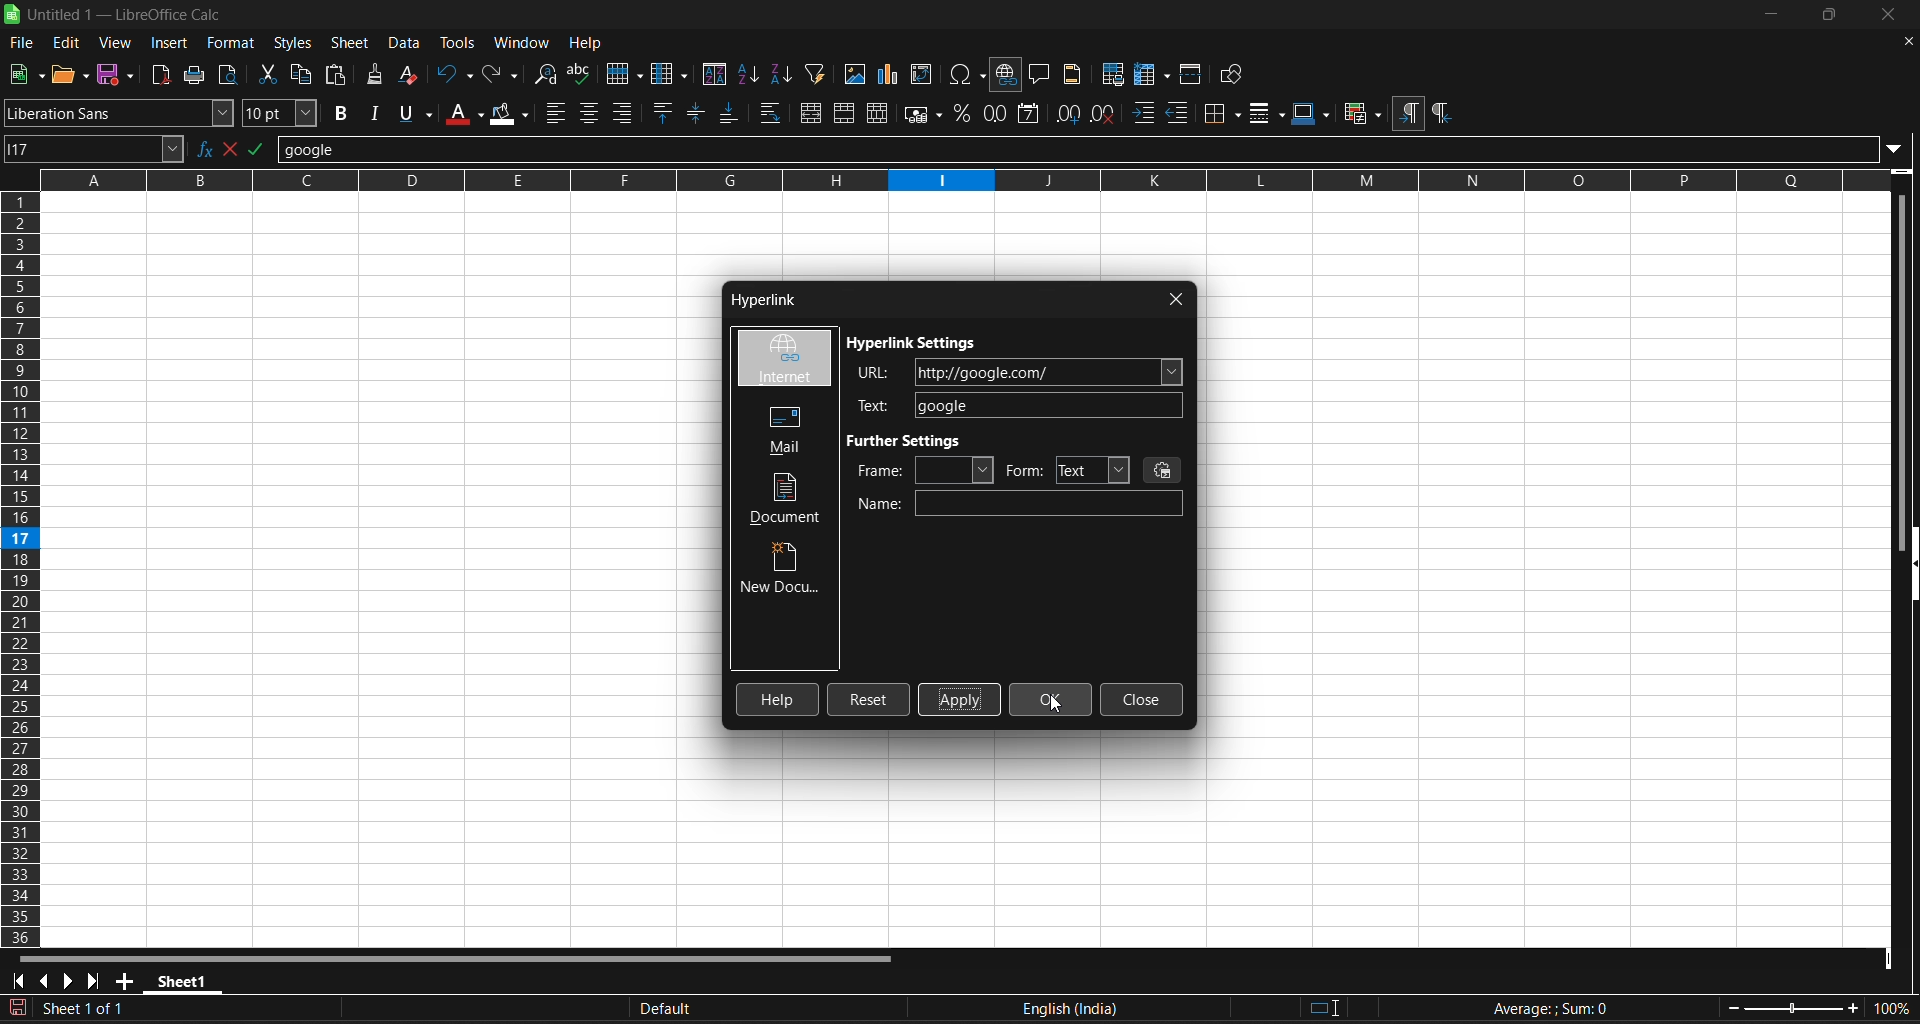 The height and width of the screenshot is (1024, 1920). I want to click on default, so click(820, 1009).